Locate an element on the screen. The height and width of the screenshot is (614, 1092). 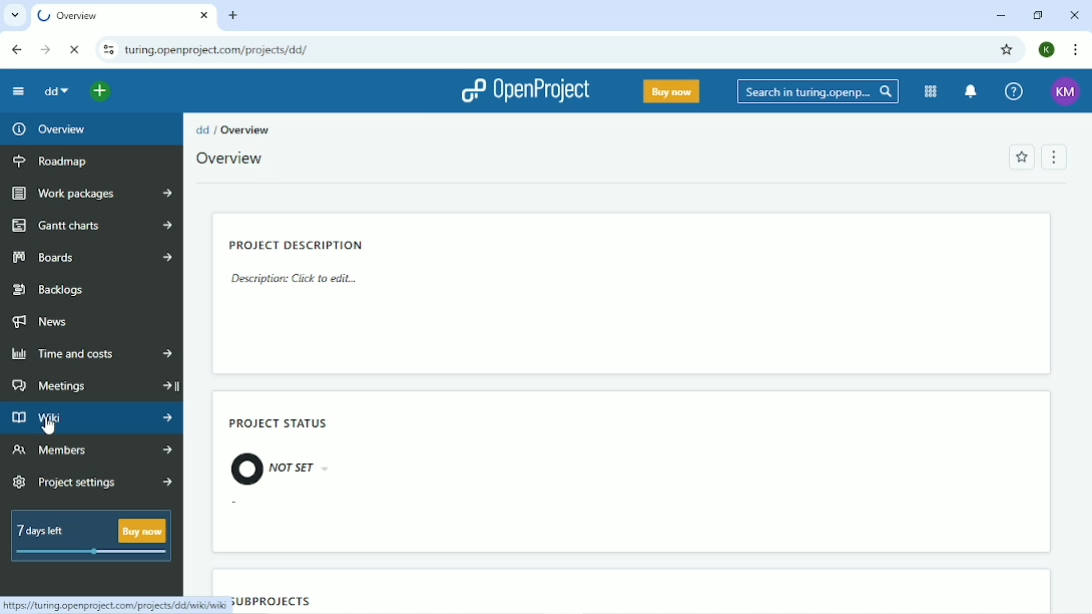
Members is located at coordinates (79, 451).